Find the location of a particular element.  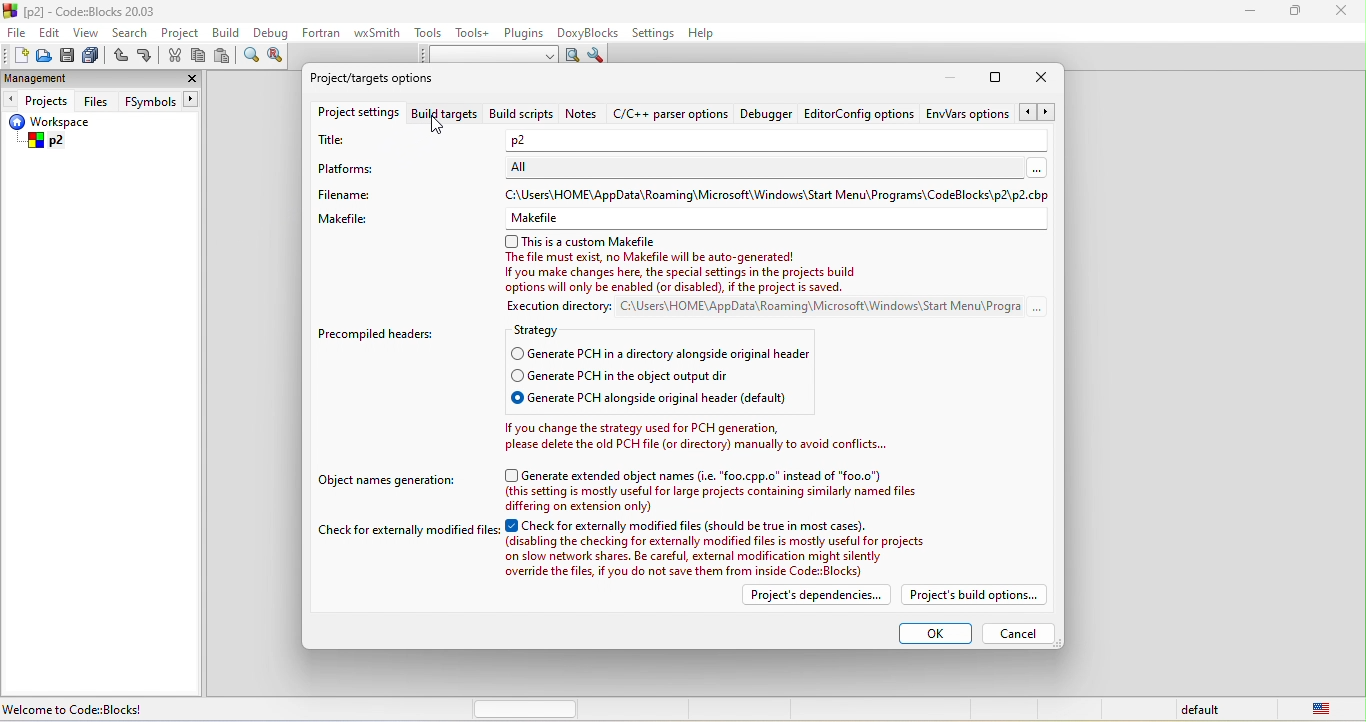

maximize is located at coordinates (998, 77).